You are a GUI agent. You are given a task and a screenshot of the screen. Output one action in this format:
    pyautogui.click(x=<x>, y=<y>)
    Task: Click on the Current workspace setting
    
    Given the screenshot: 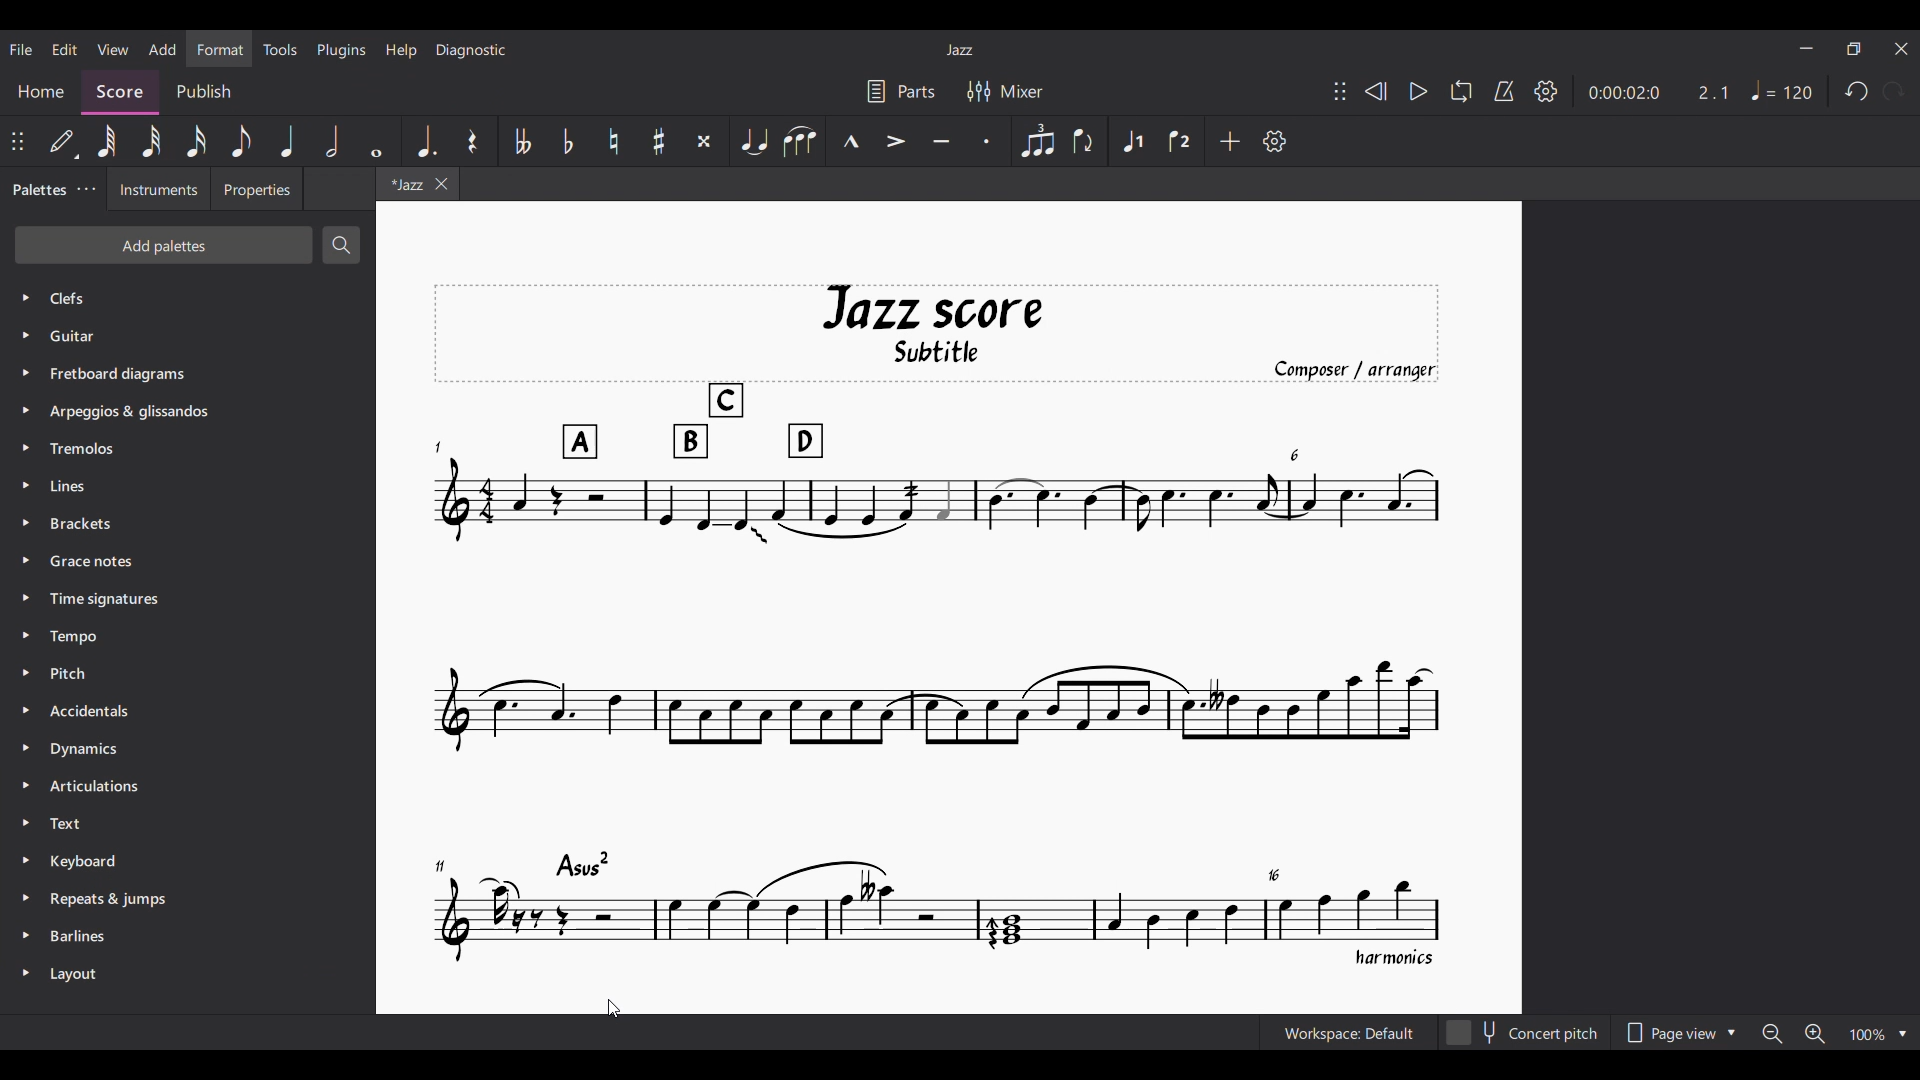 What is the action you would take?
    pyautogui.click(x=1349, y=1032)
    